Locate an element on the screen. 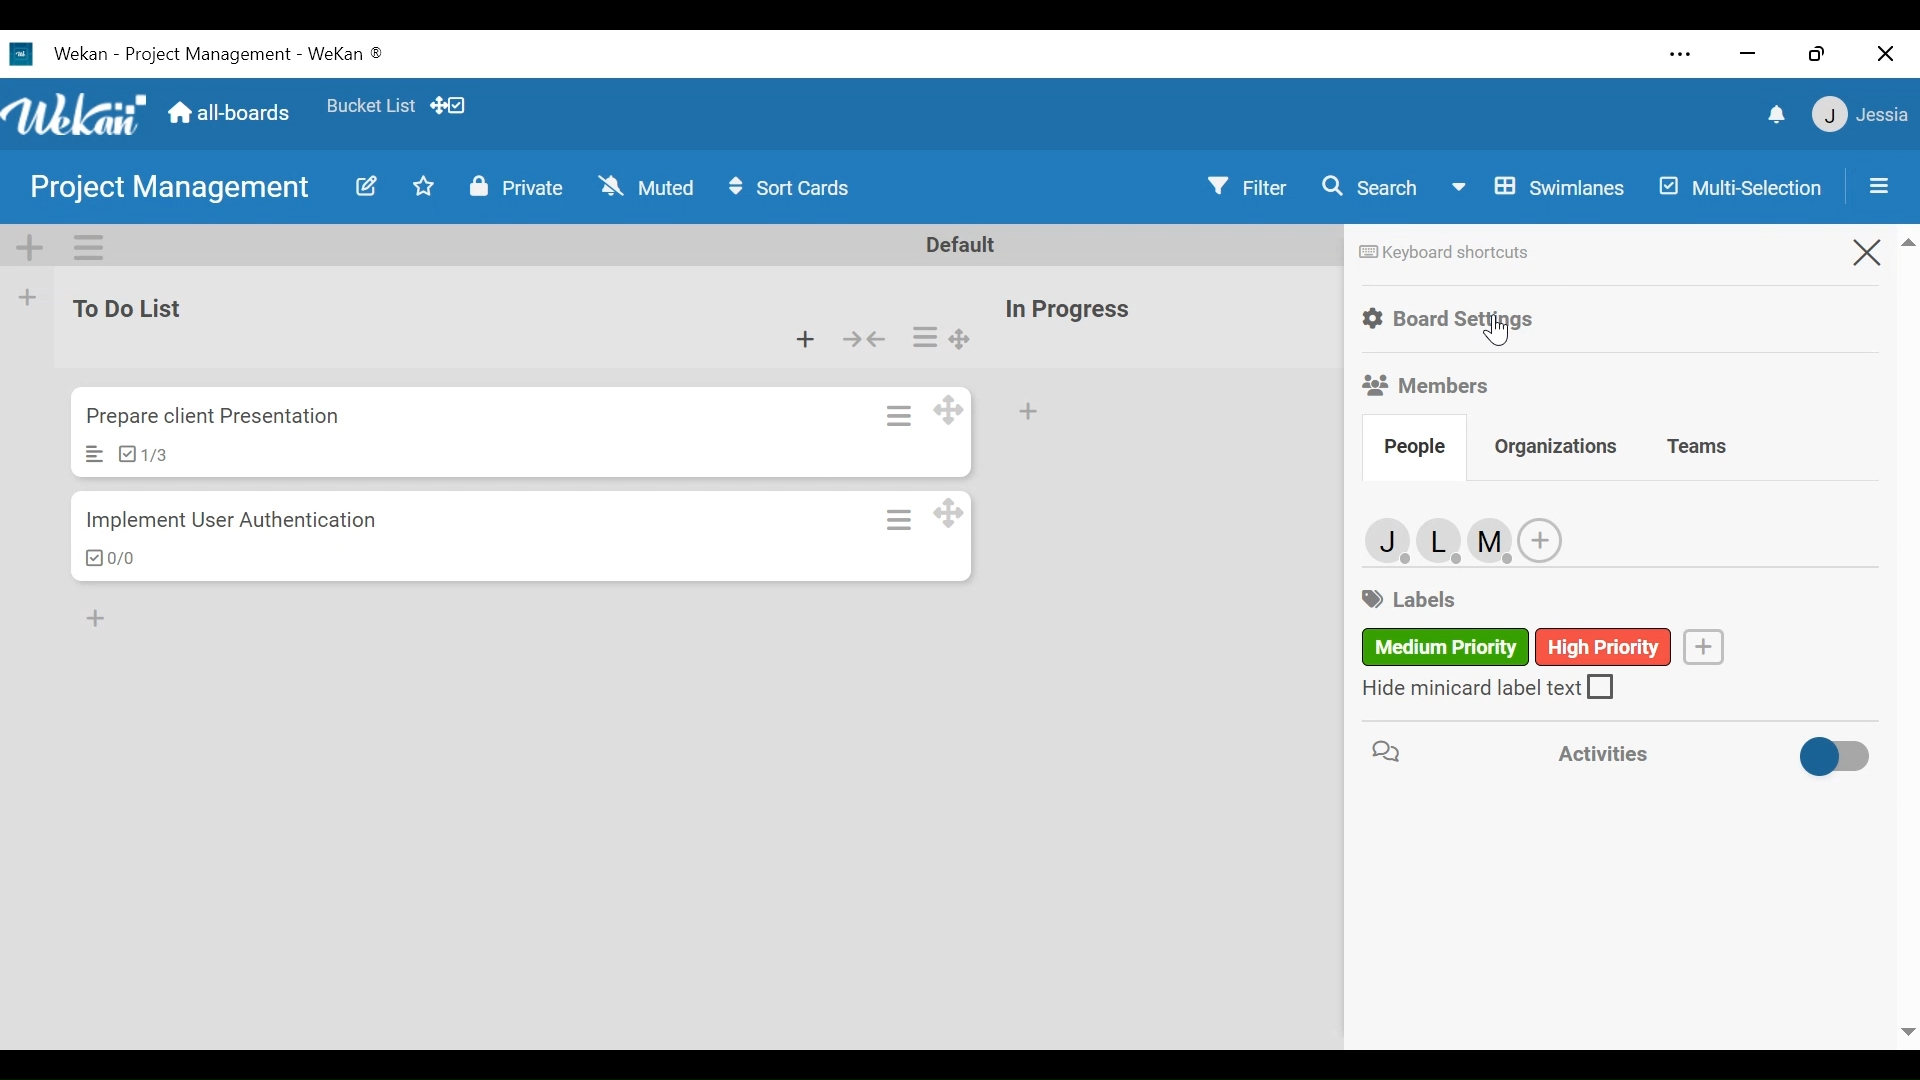 The width and height of the screenshot is (1920, 1080). Toggle Favorite is located at coordinates (427, 186).